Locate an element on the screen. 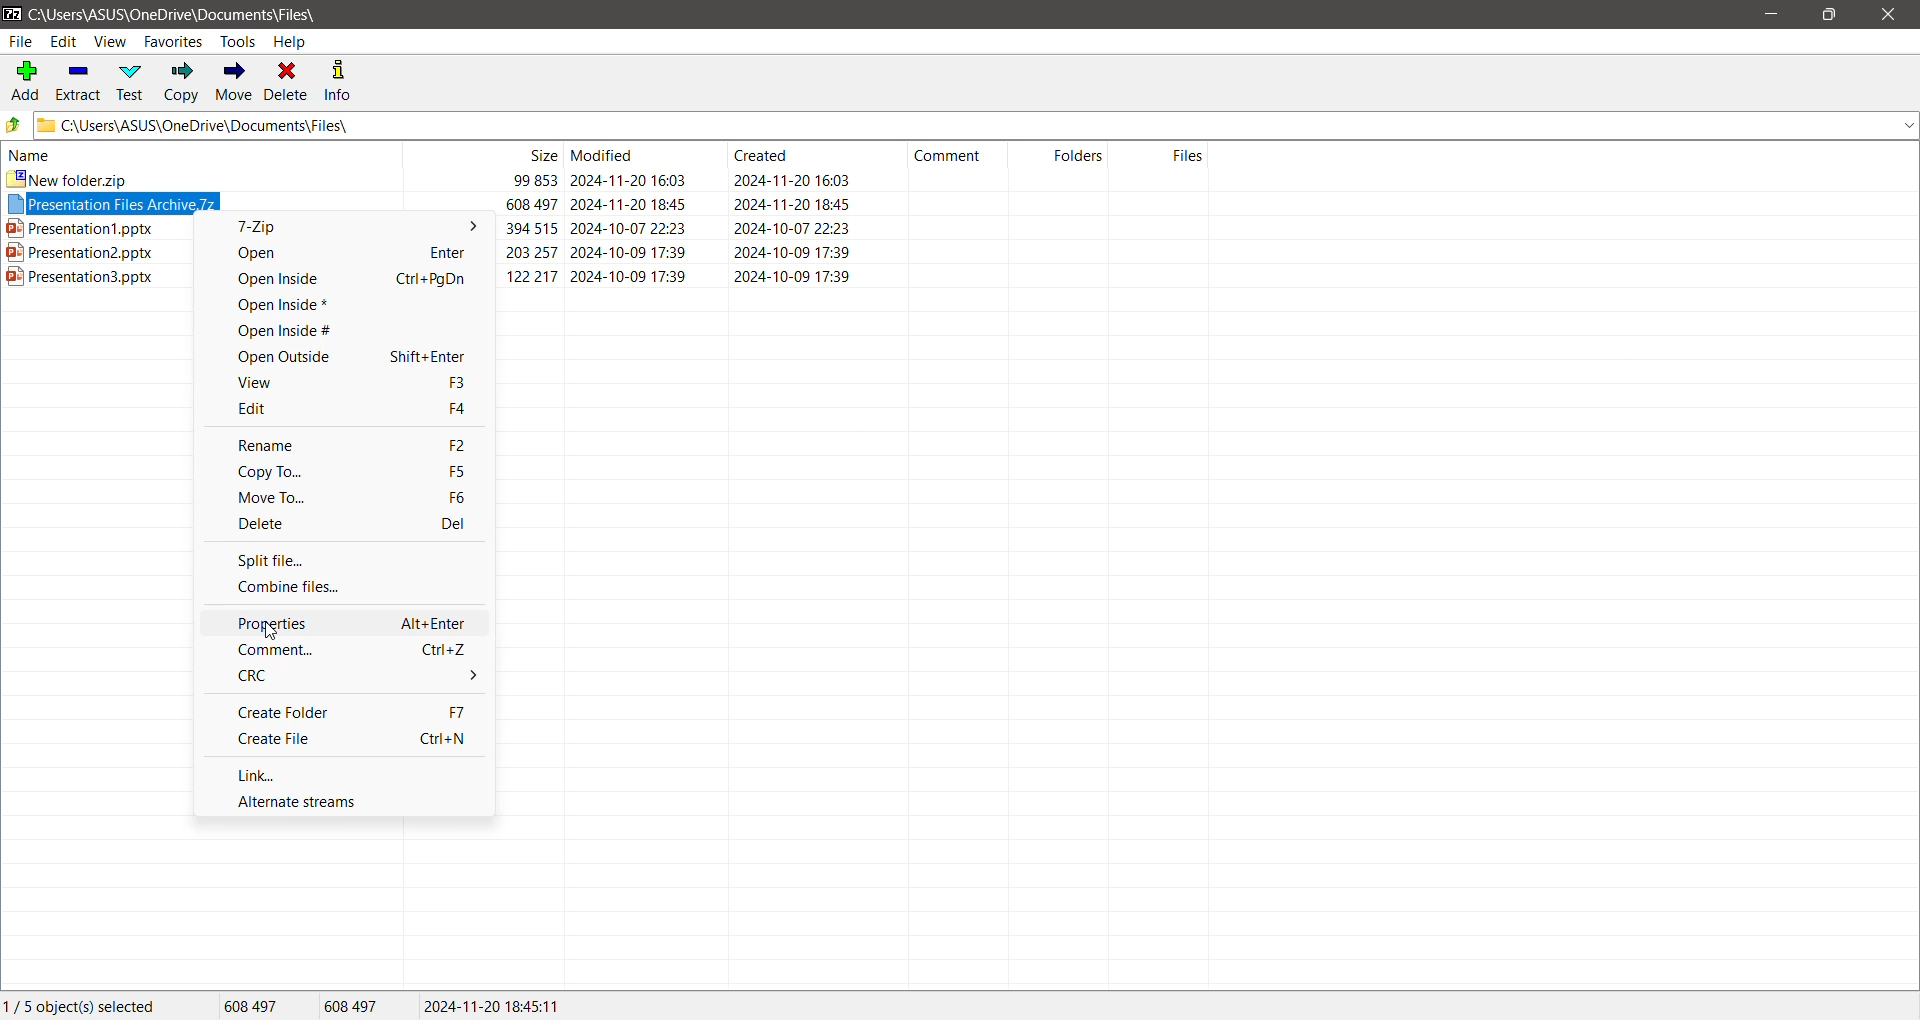 Image resolution: width=1920 pixels, height=1020 pixels. Alternate streams is located at coordinates (298, 803).